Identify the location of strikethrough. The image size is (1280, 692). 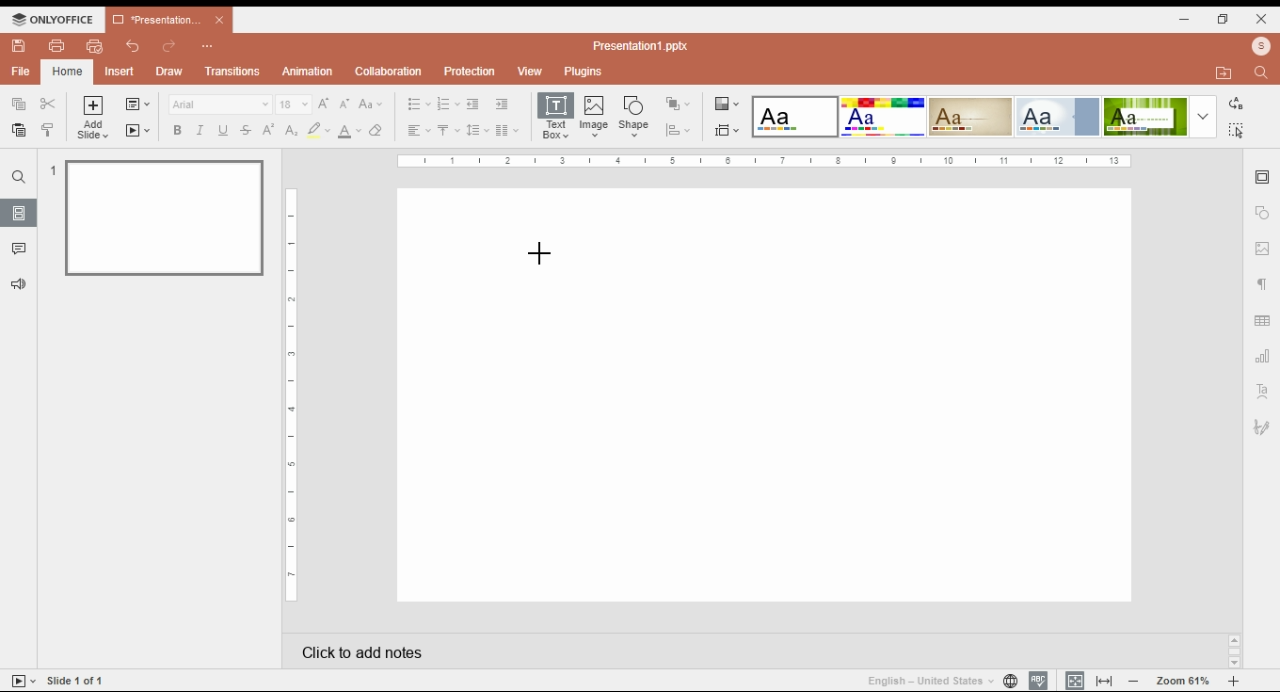
(246, 131).